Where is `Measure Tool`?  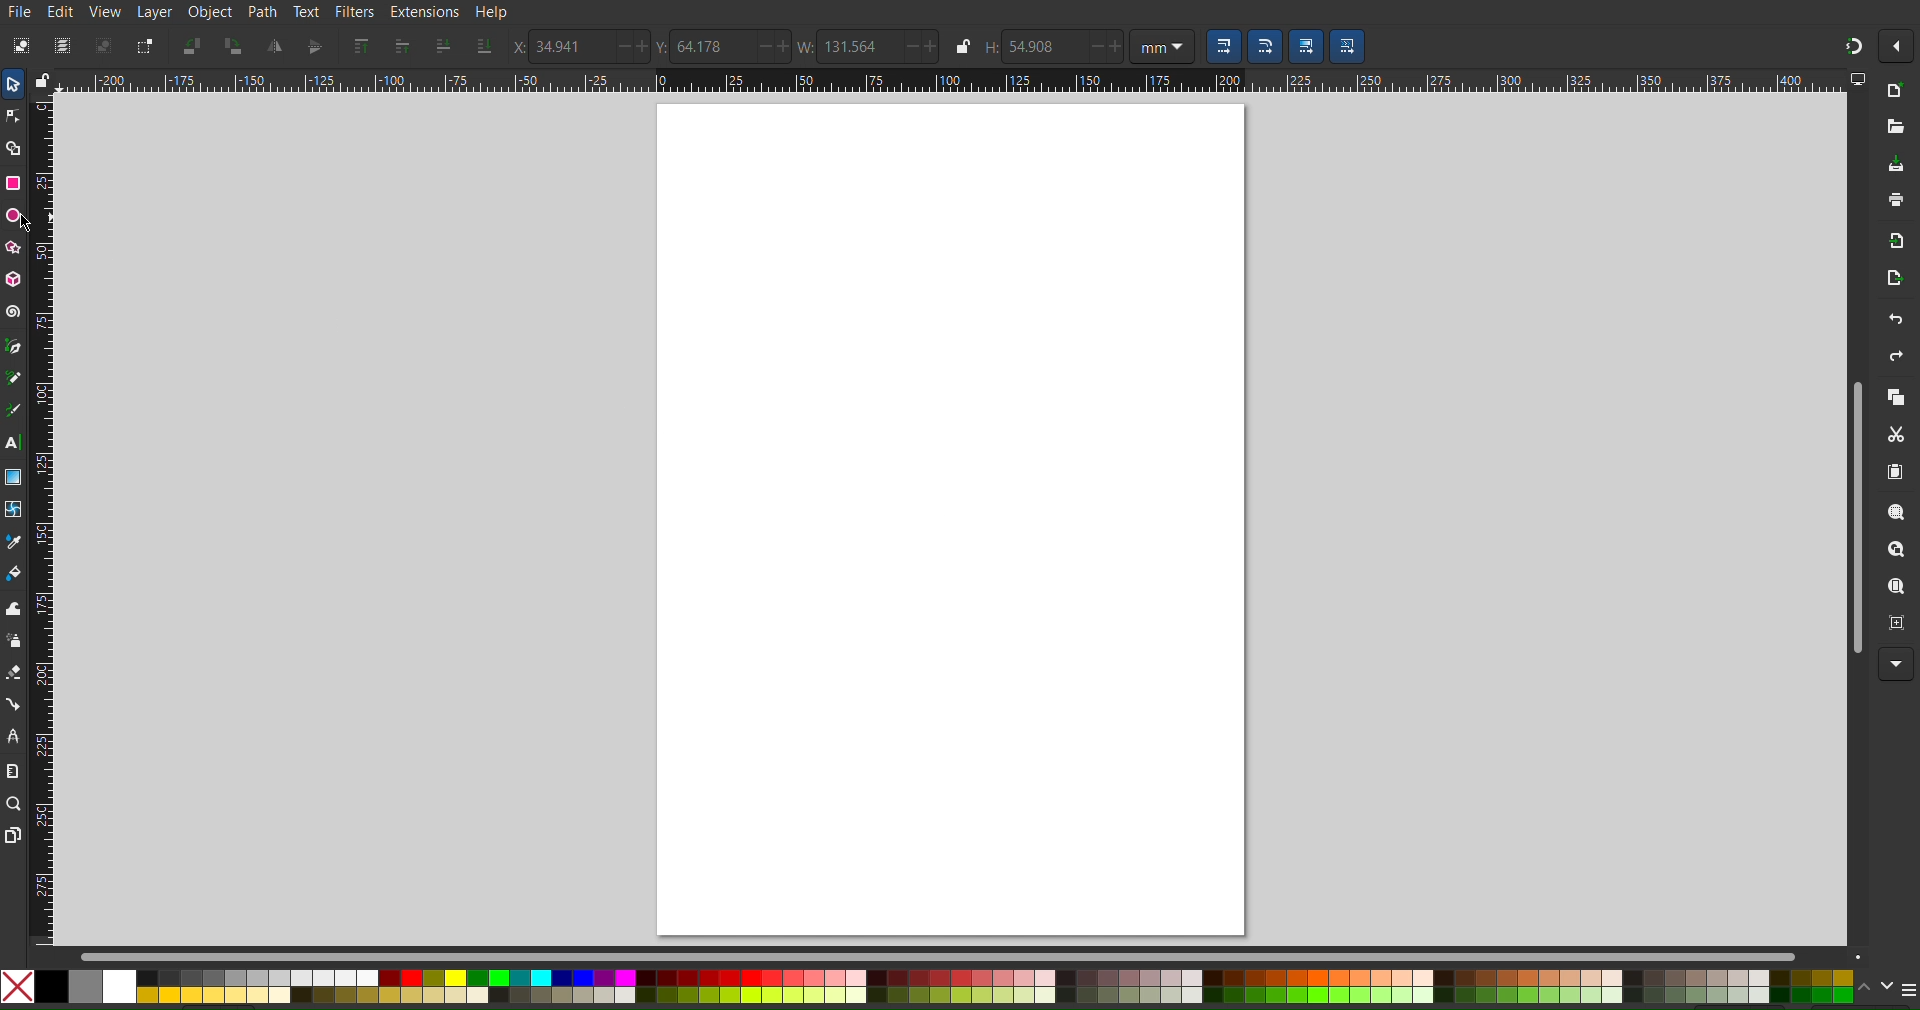 Measure Tool is located at coordinates (13, 770).